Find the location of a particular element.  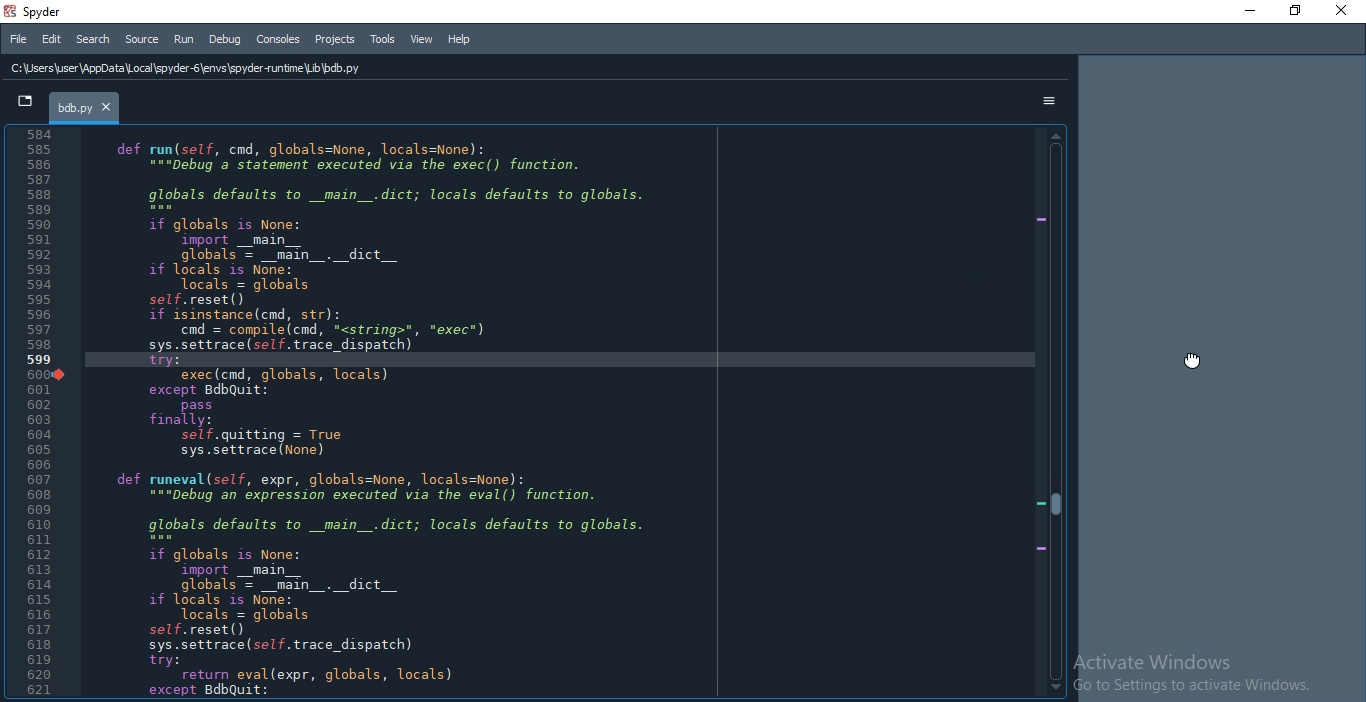

Debug is located at coordinates (224, 38).